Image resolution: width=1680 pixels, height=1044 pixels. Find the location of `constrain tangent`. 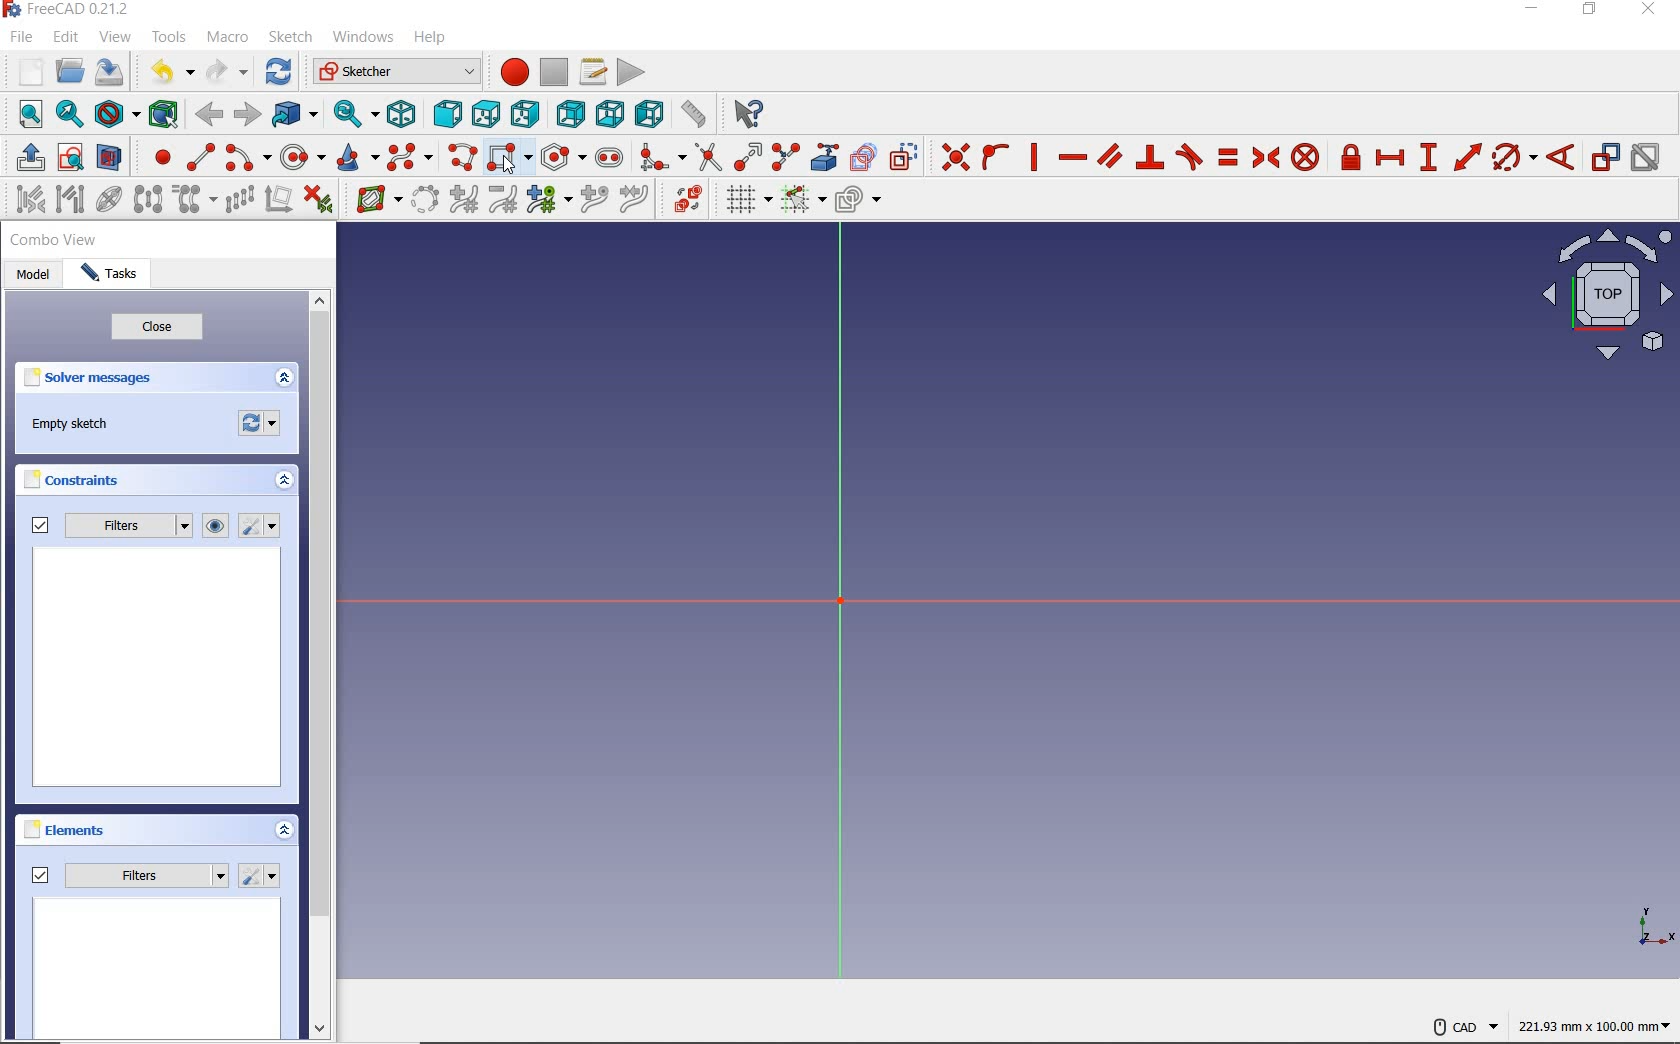

constrain tangent is located at coordinates (1189, 157).